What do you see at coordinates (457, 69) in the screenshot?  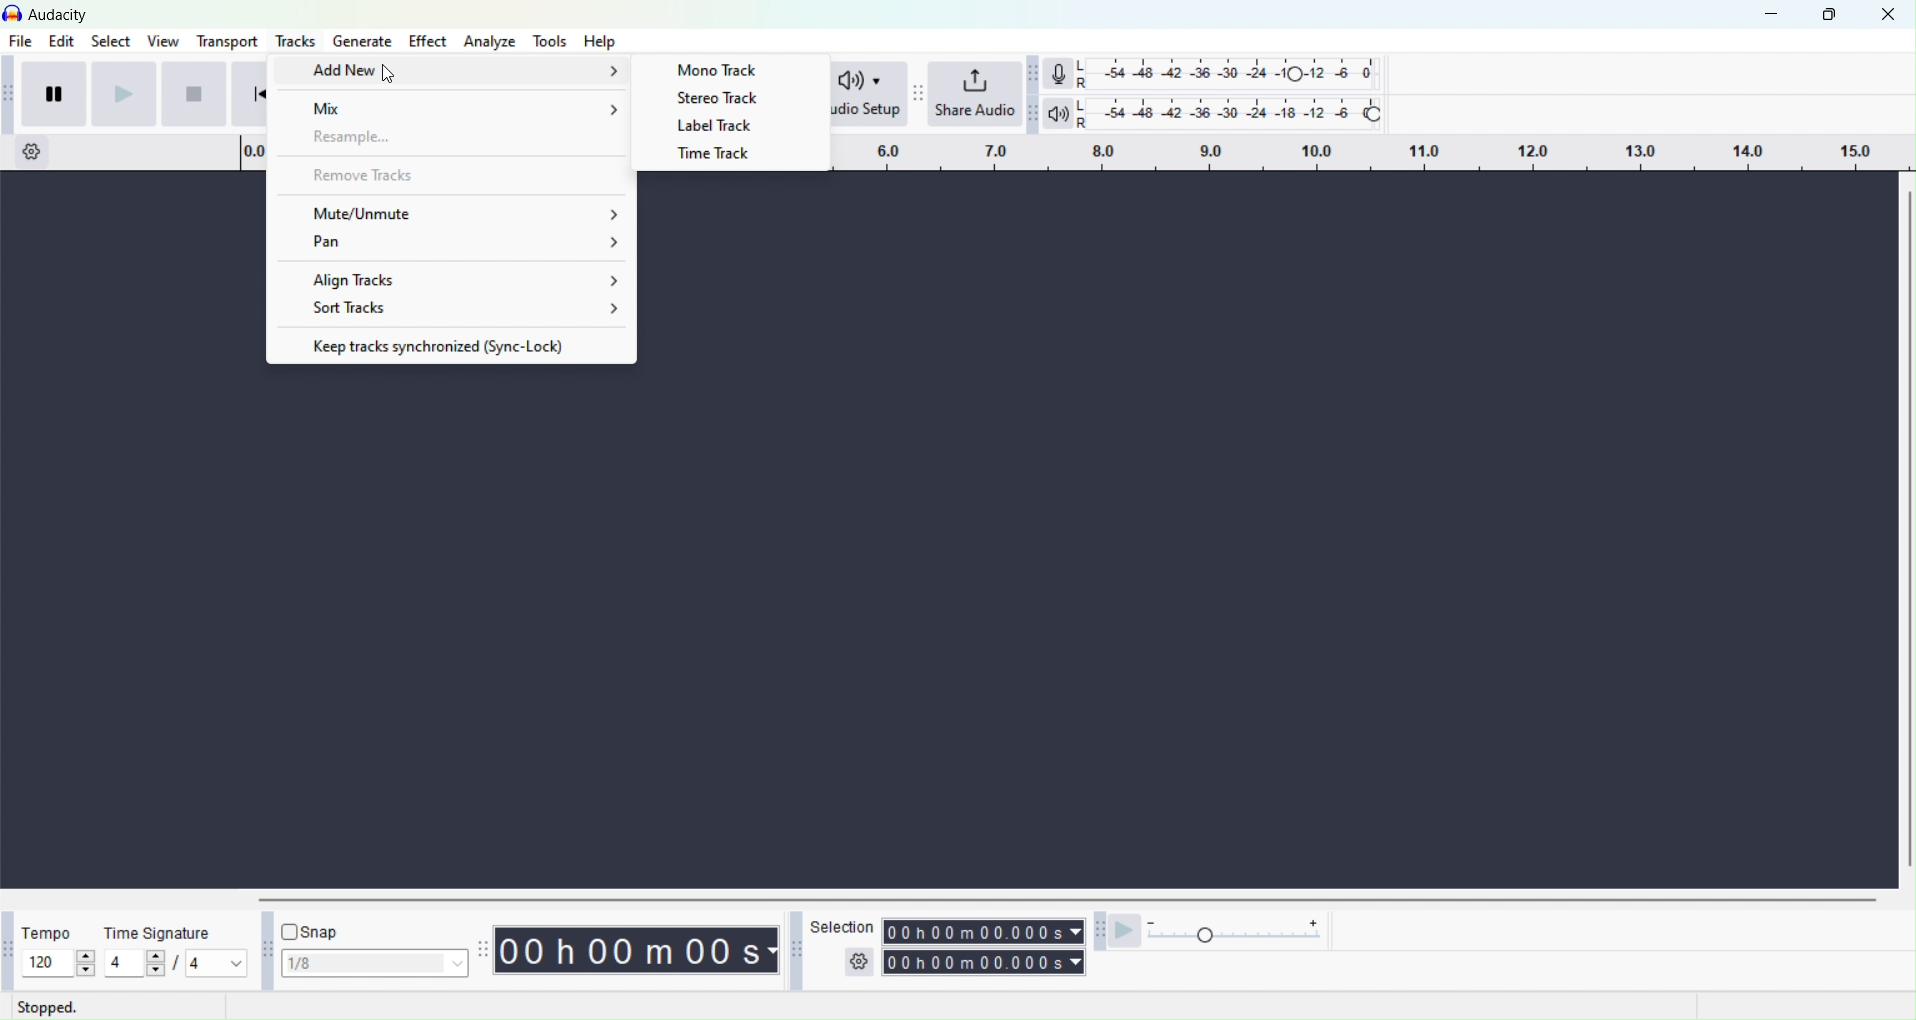 I see `Add new` at bounding box center [457, 69].